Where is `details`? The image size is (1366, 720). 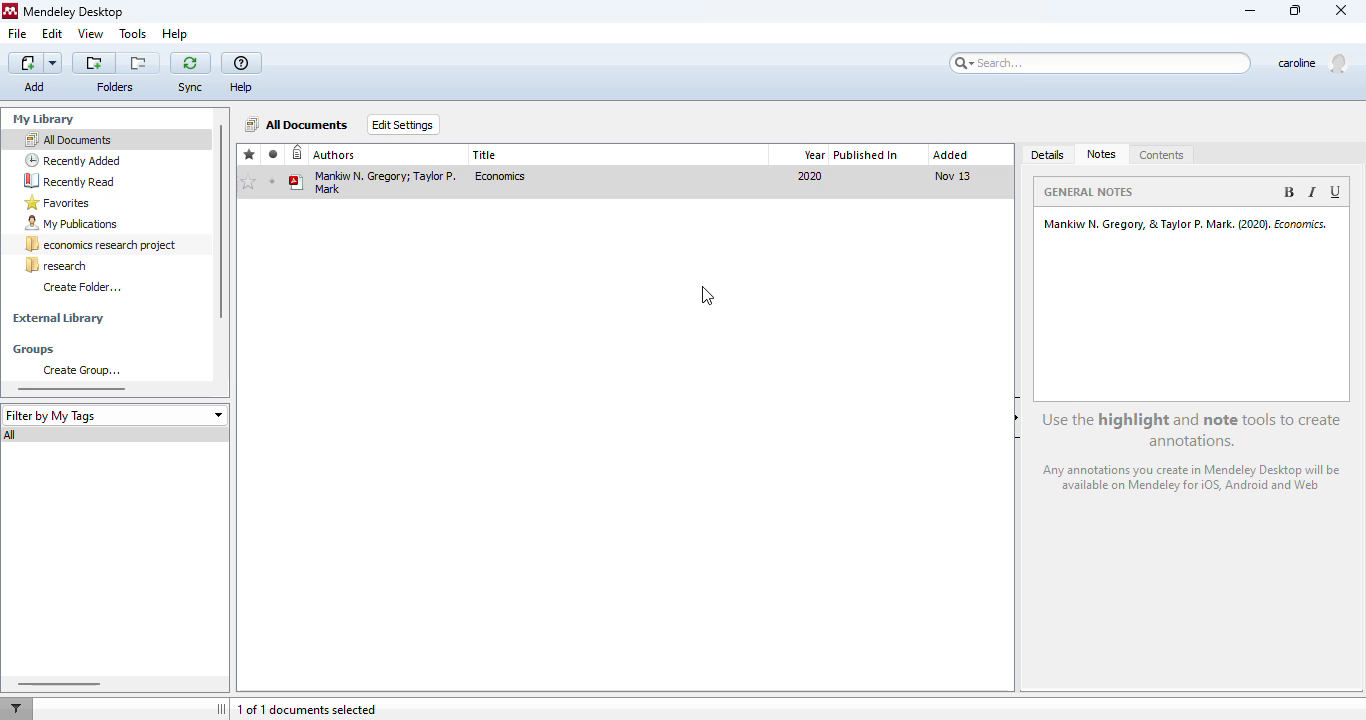 details is located at coordinates (1049, 156).